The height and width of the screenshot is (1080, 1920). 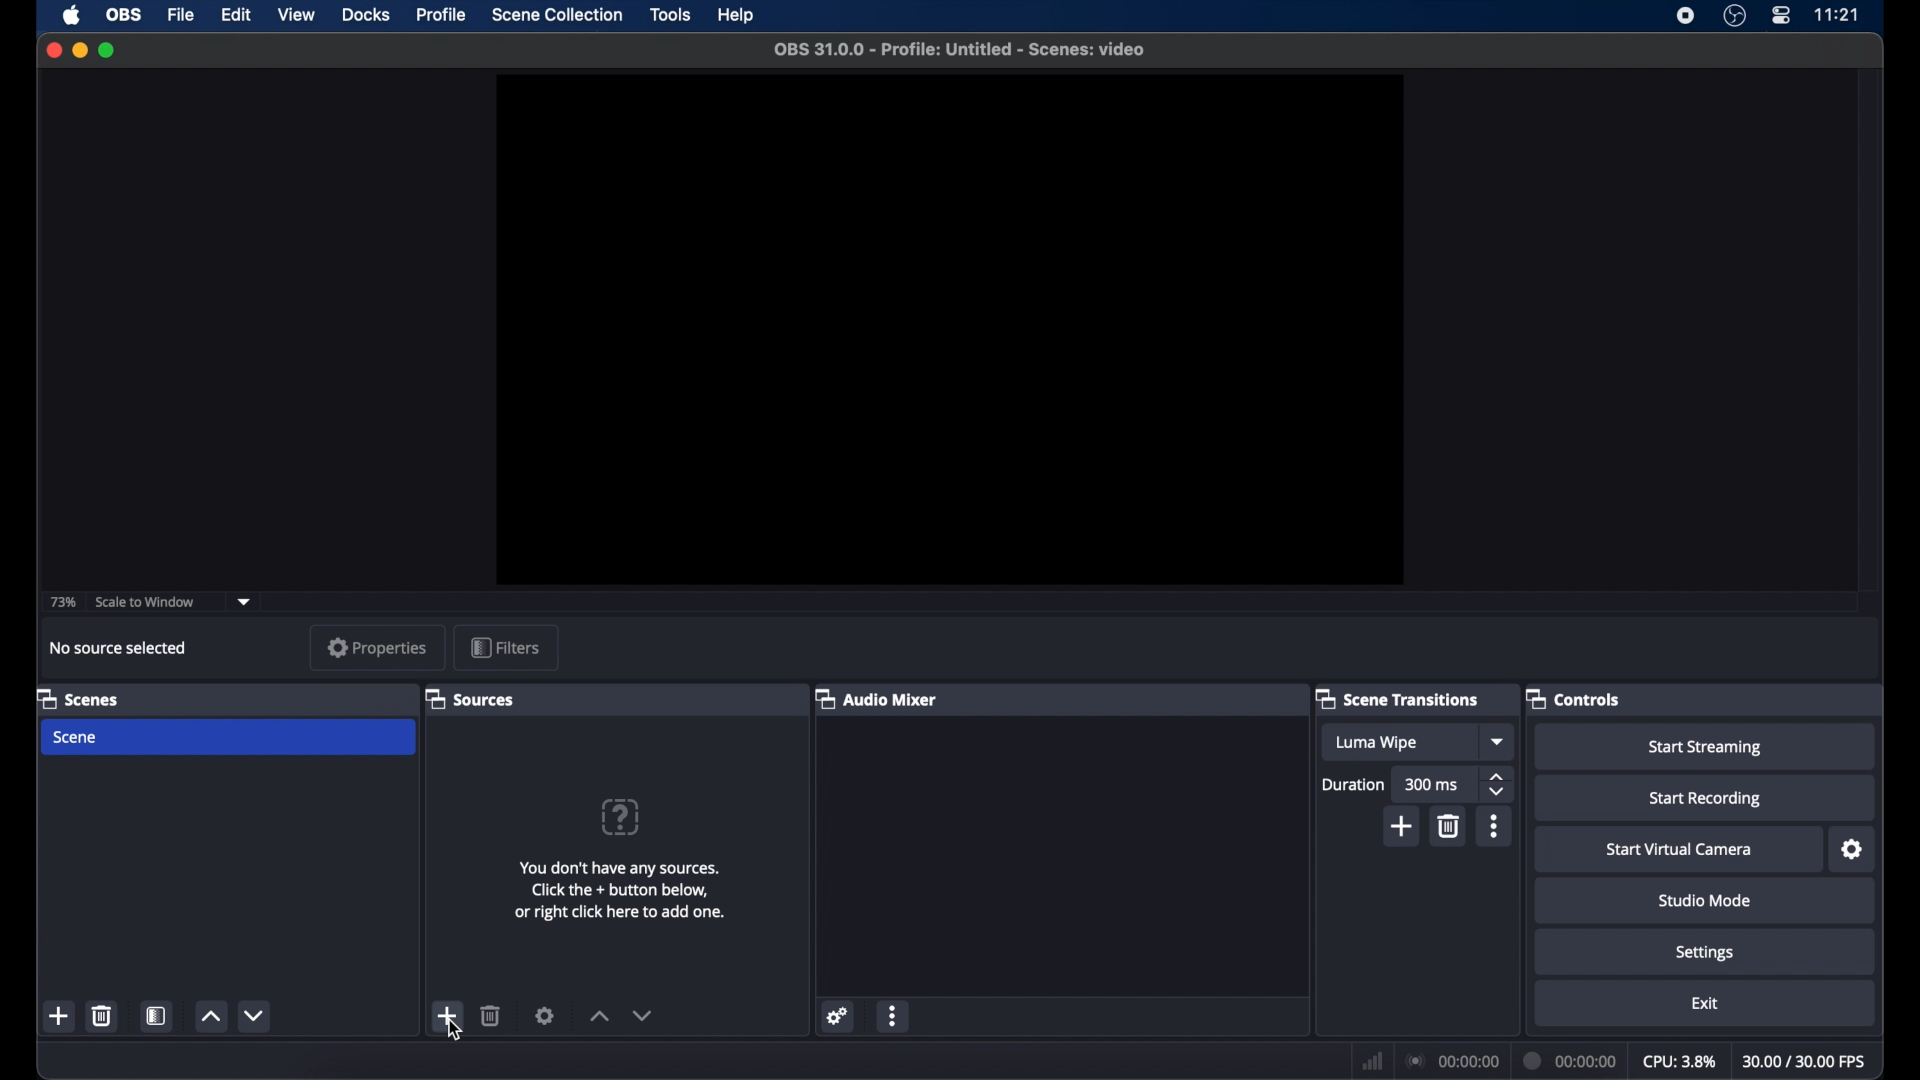 What do you see at coordinates (1574, 698) in the screenshot?
I see `controls` at bounding box center [1574, 698].